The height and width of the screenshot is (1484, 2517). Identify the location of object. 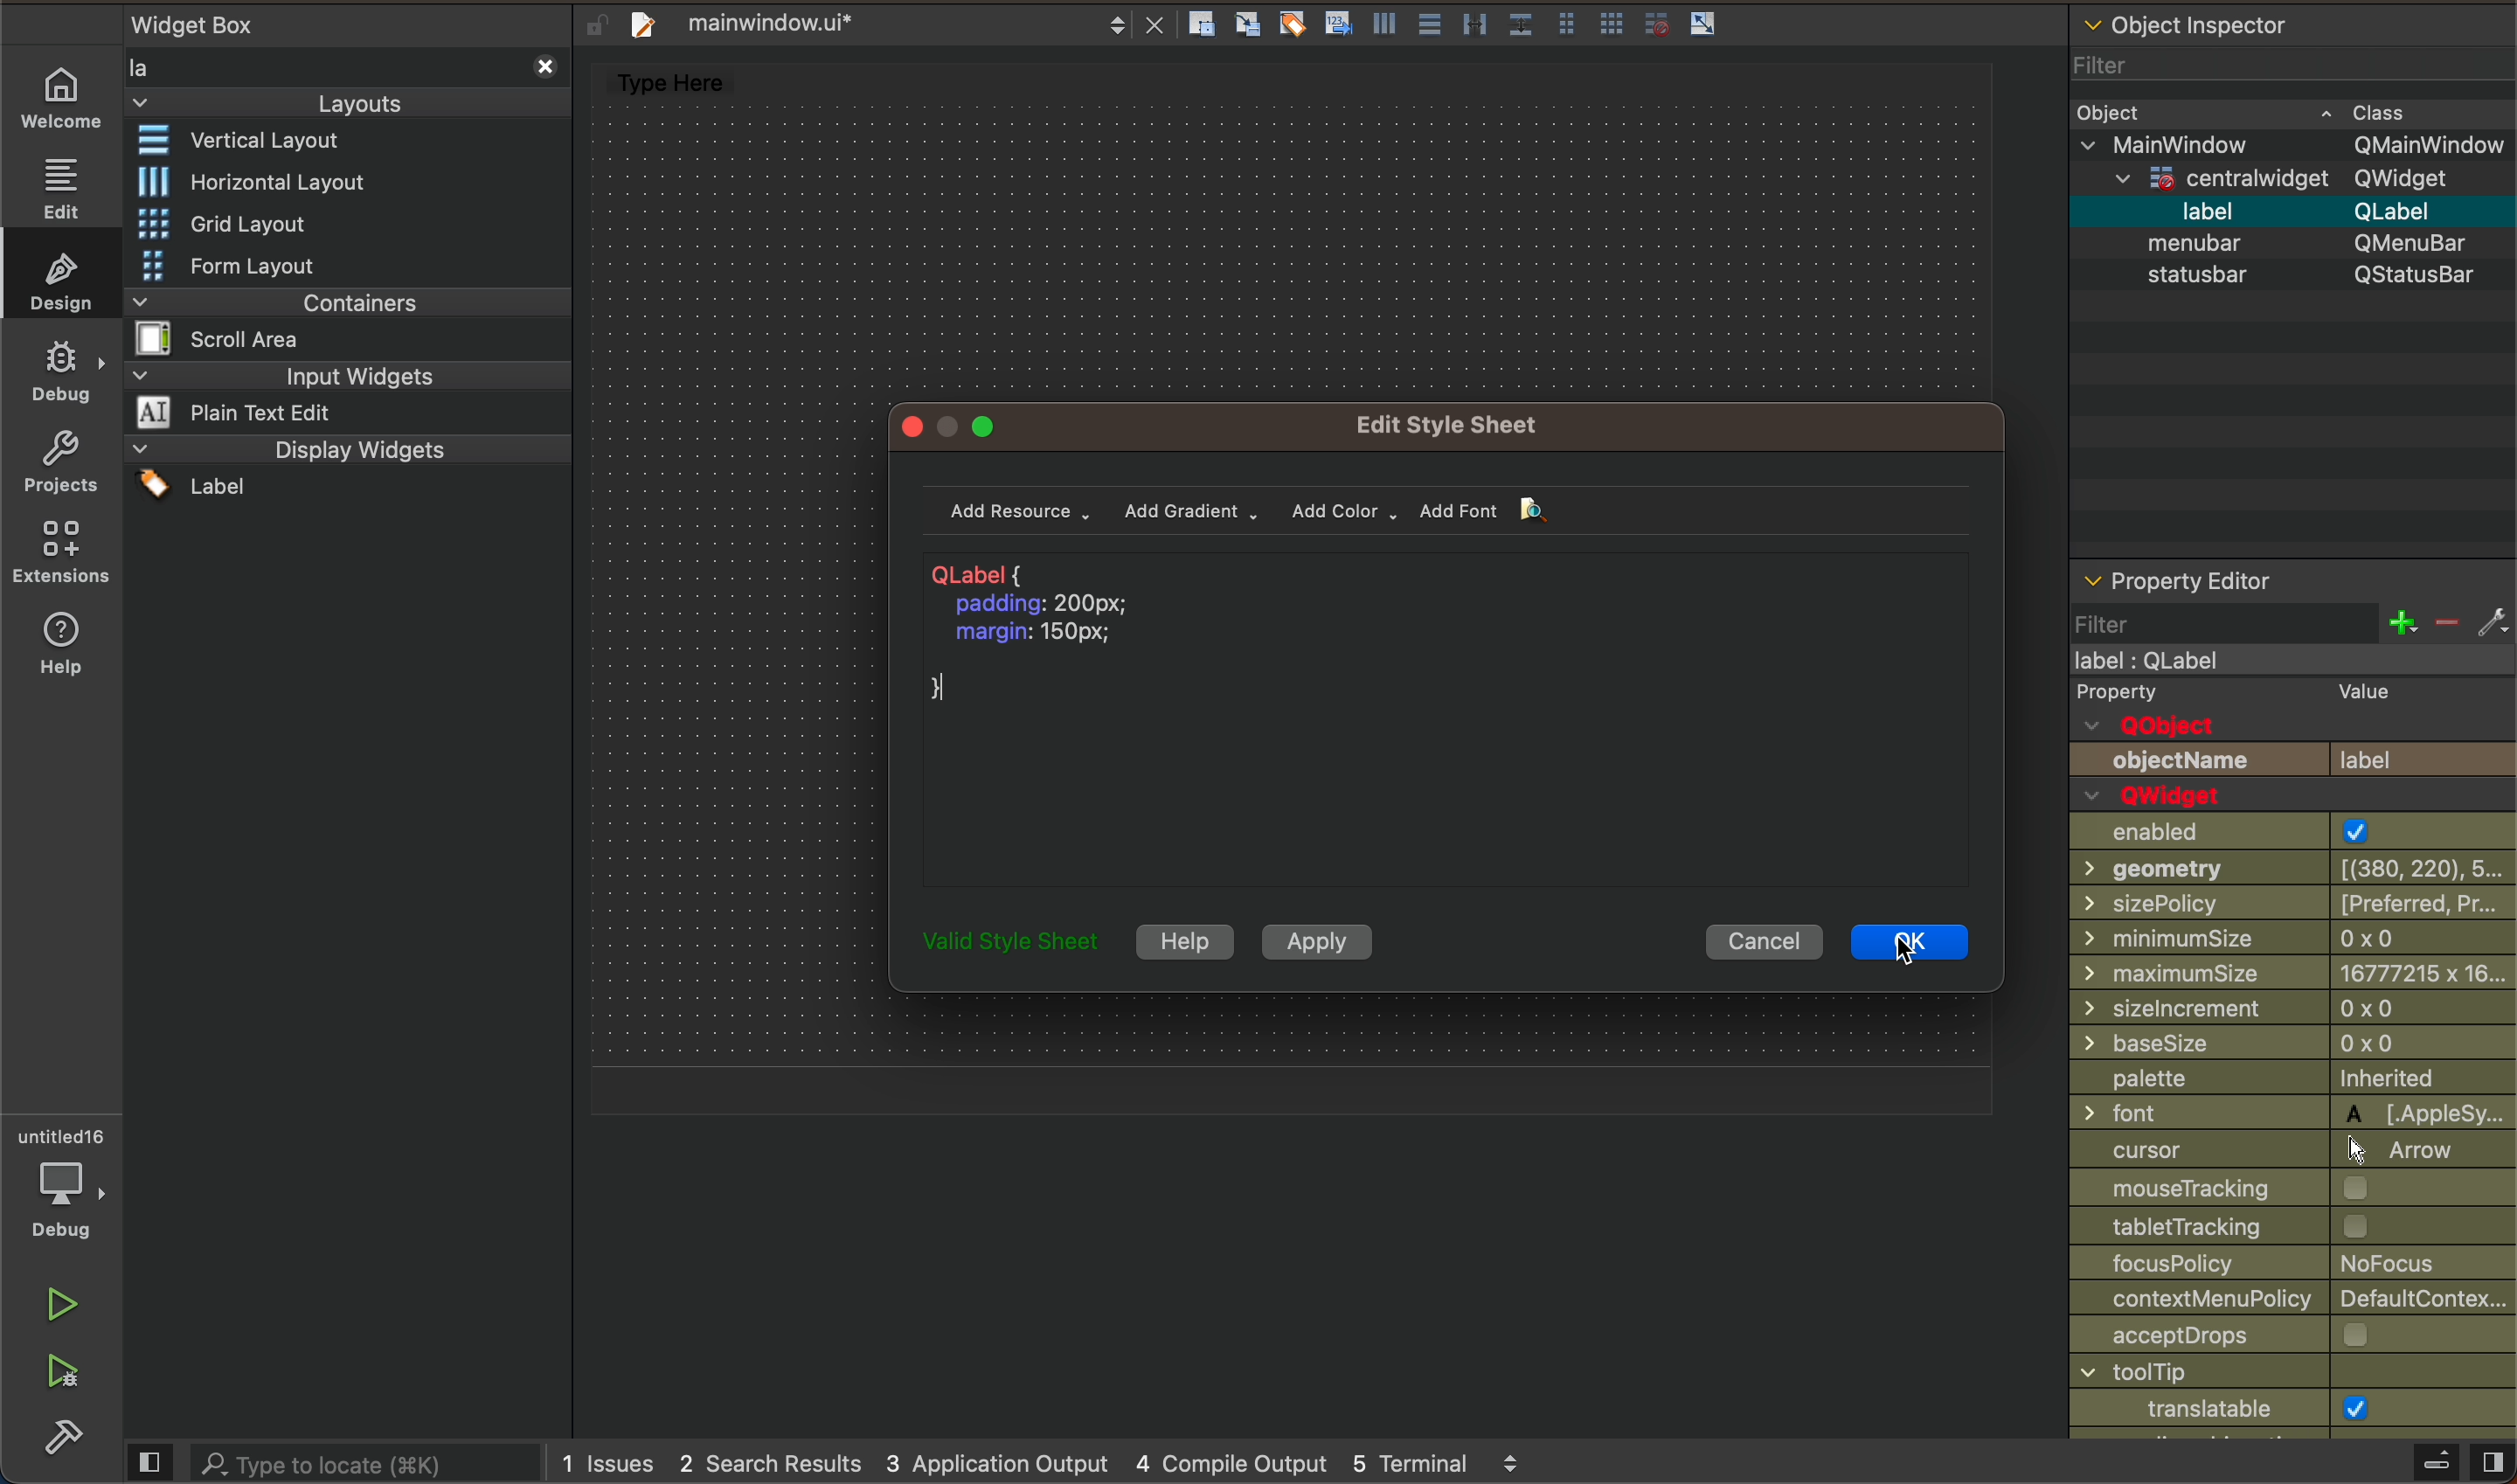
(2250, 112).